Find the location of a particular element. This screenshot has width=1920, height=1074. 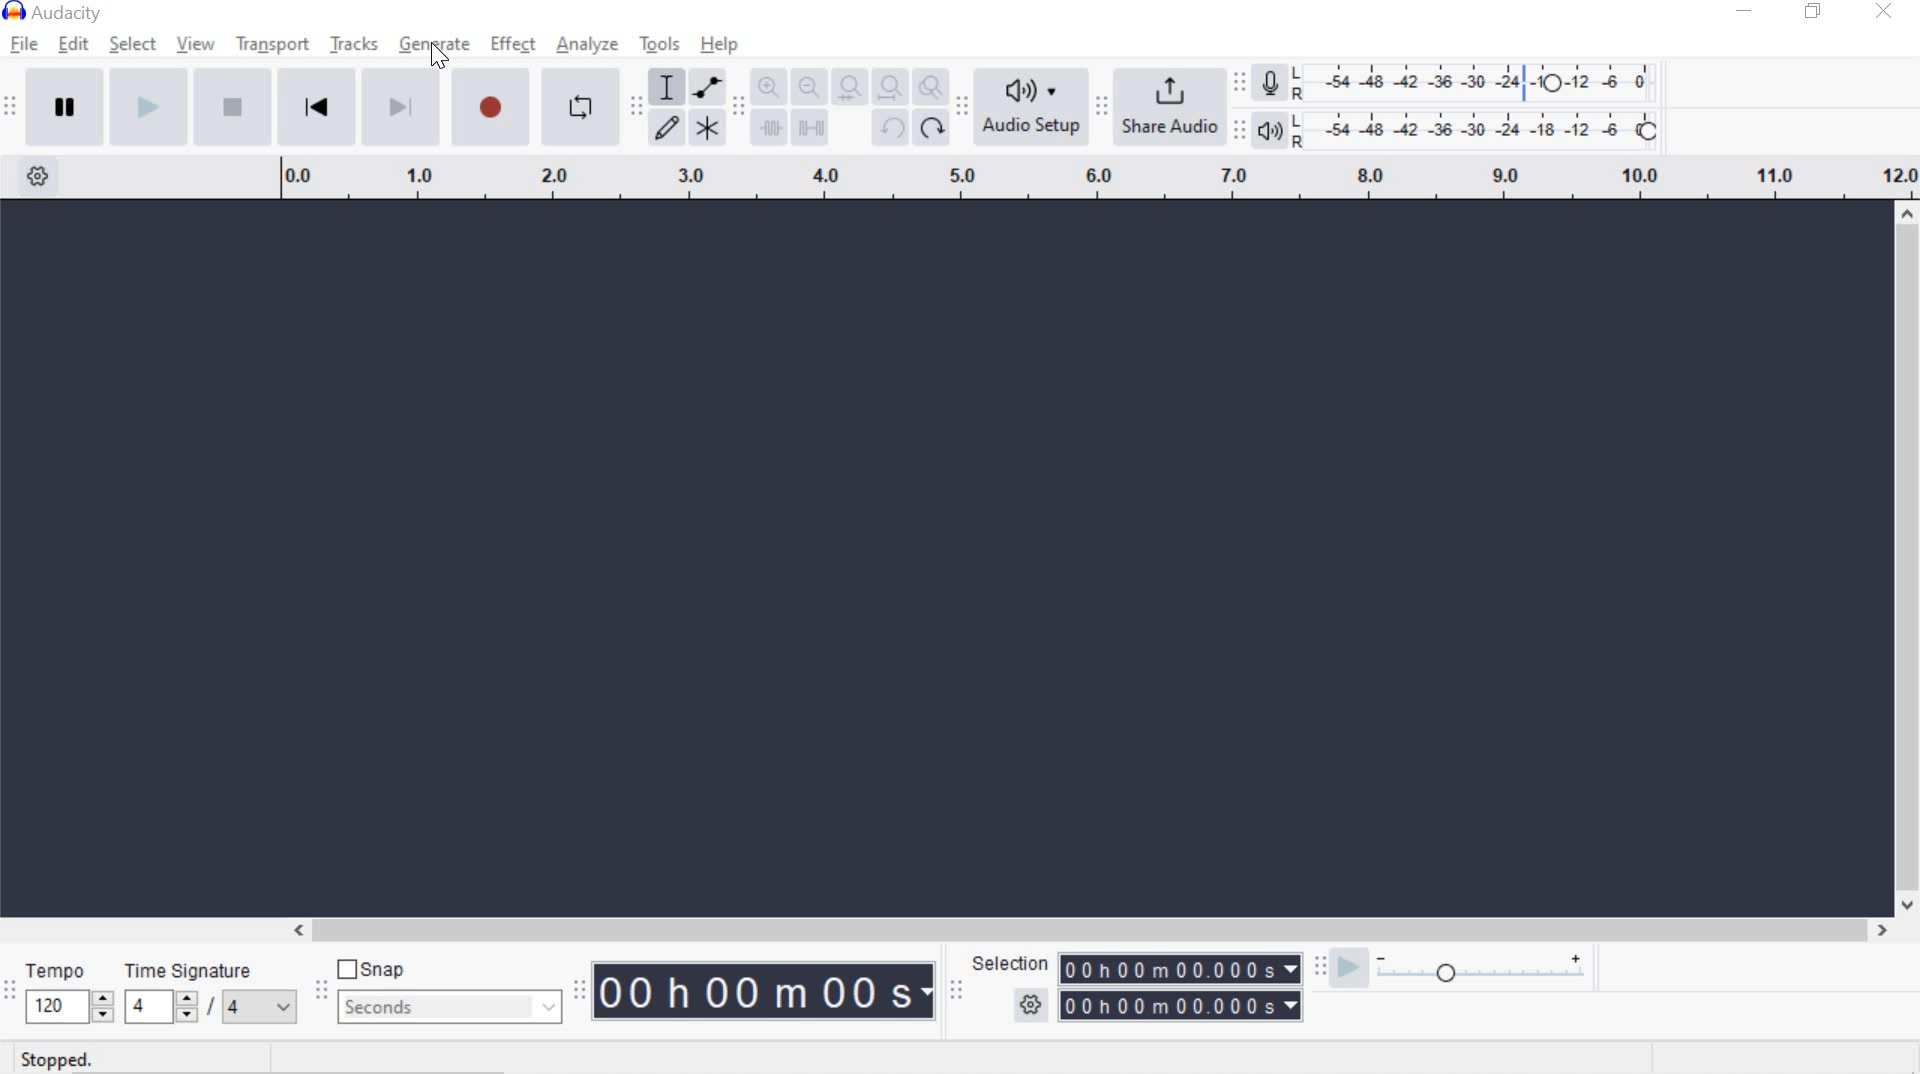

silence audio selection is located at coordinates (812, 127).